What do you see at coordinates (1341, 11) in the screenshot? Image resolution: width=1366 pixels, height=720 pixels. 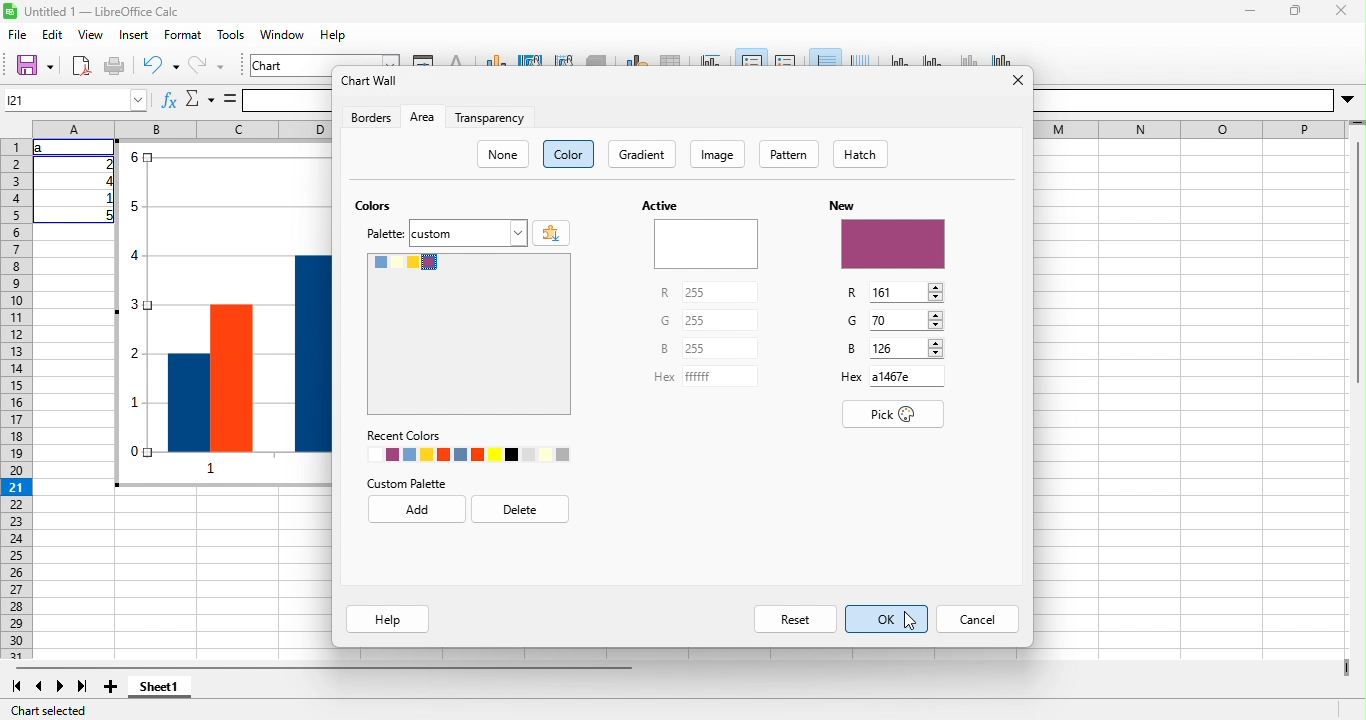 I see `close` at bounding box center [1341, 11].